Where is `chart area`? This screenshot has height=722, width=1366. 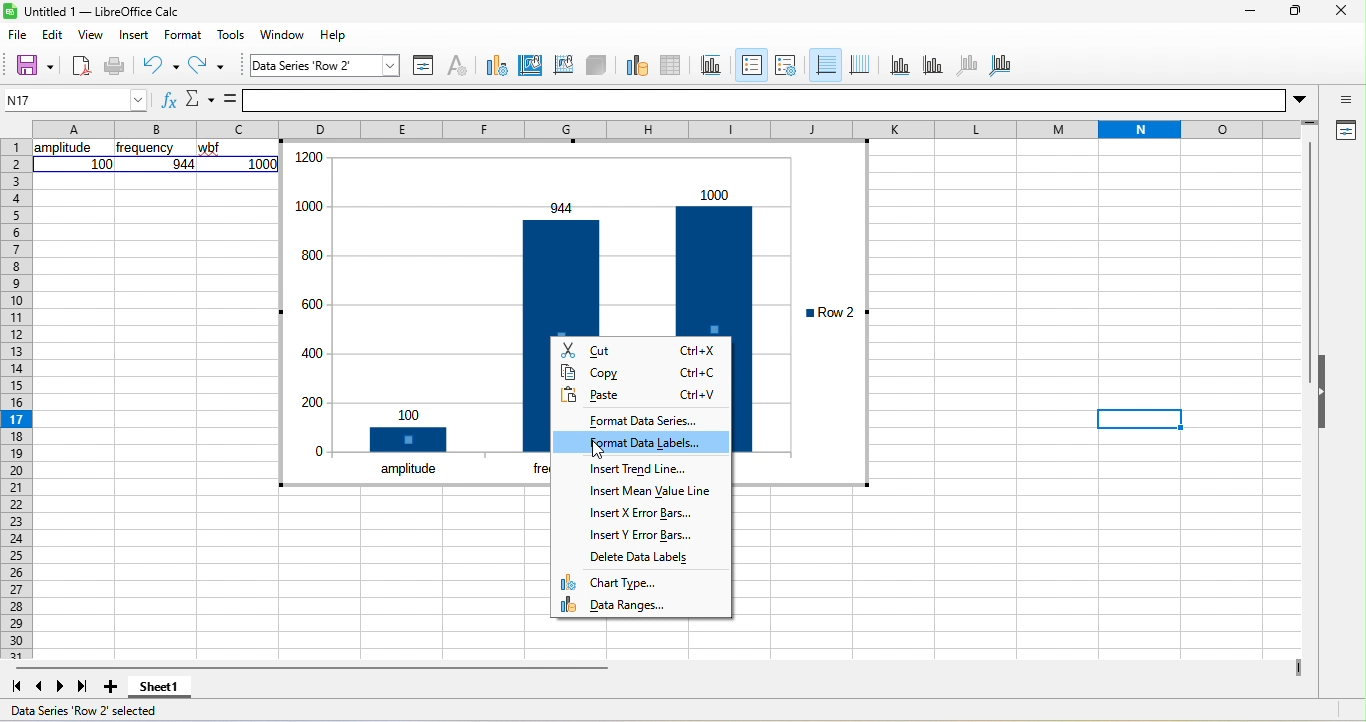
chart area is located at coordinates (528, 66).